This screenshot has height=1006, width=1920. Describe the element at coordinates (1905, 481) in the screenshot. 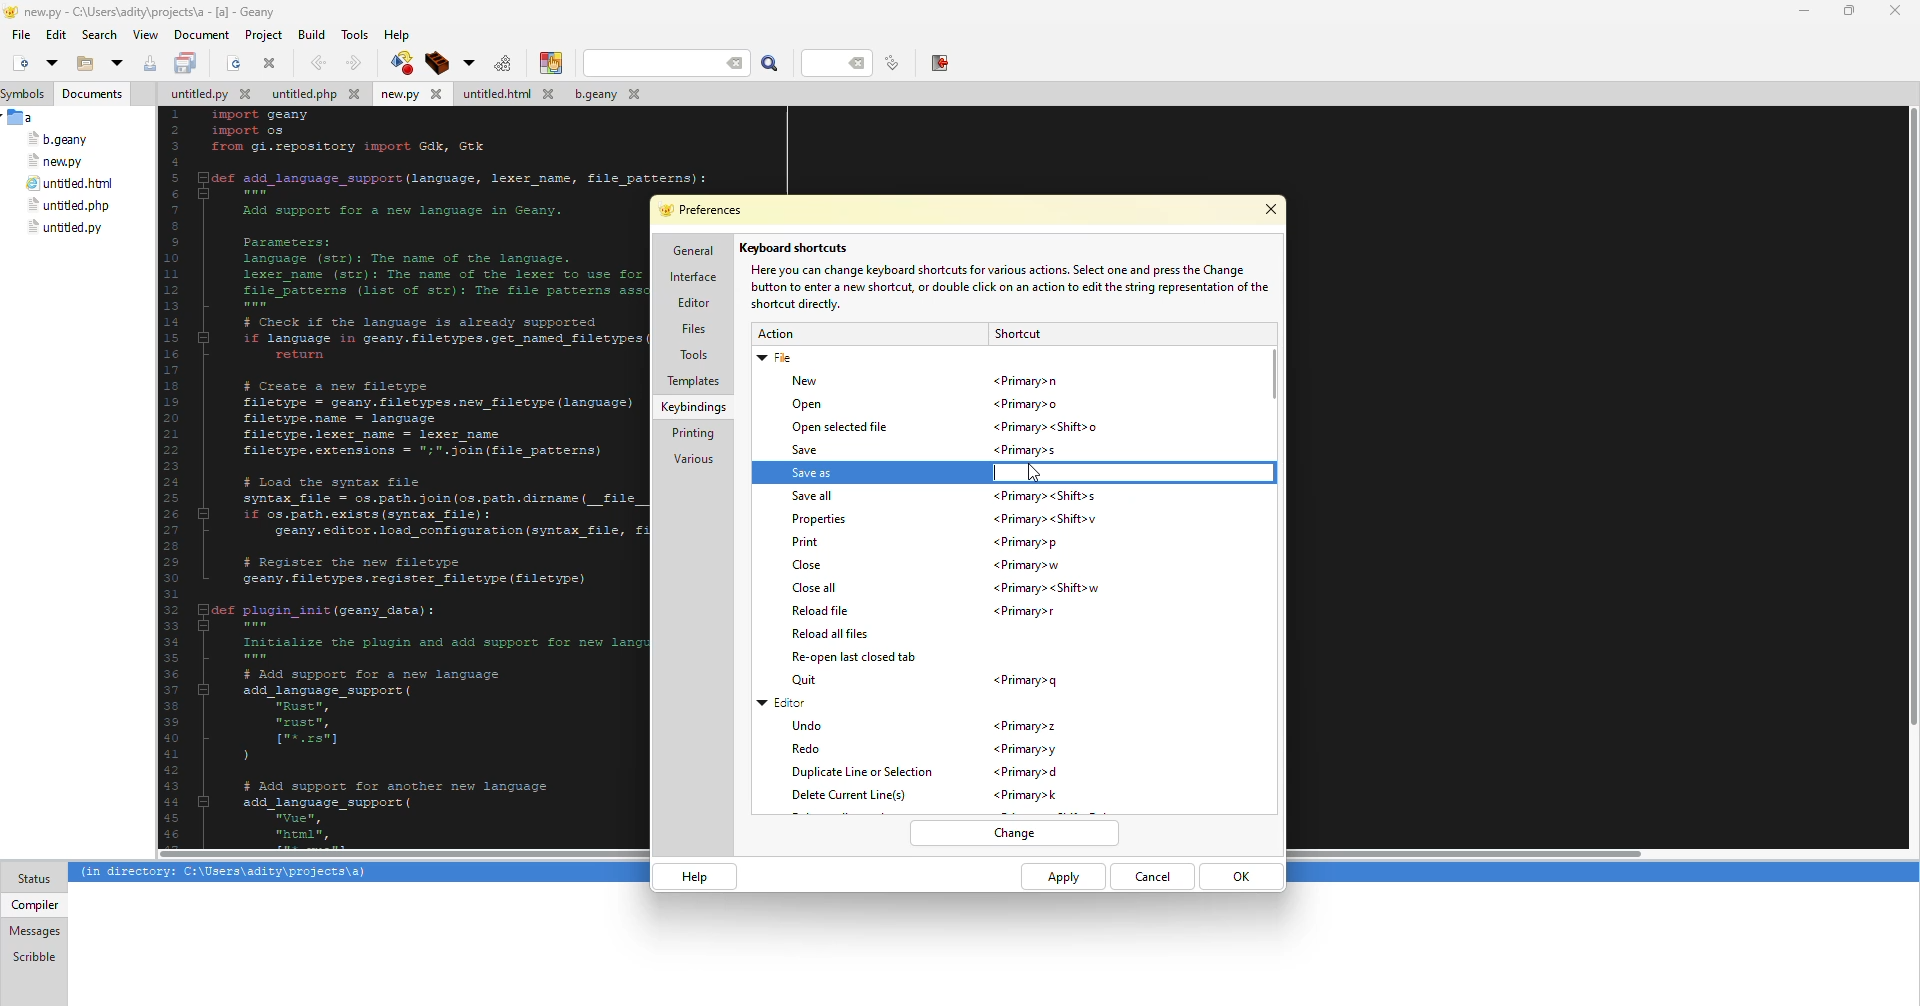

I see `` at that location.